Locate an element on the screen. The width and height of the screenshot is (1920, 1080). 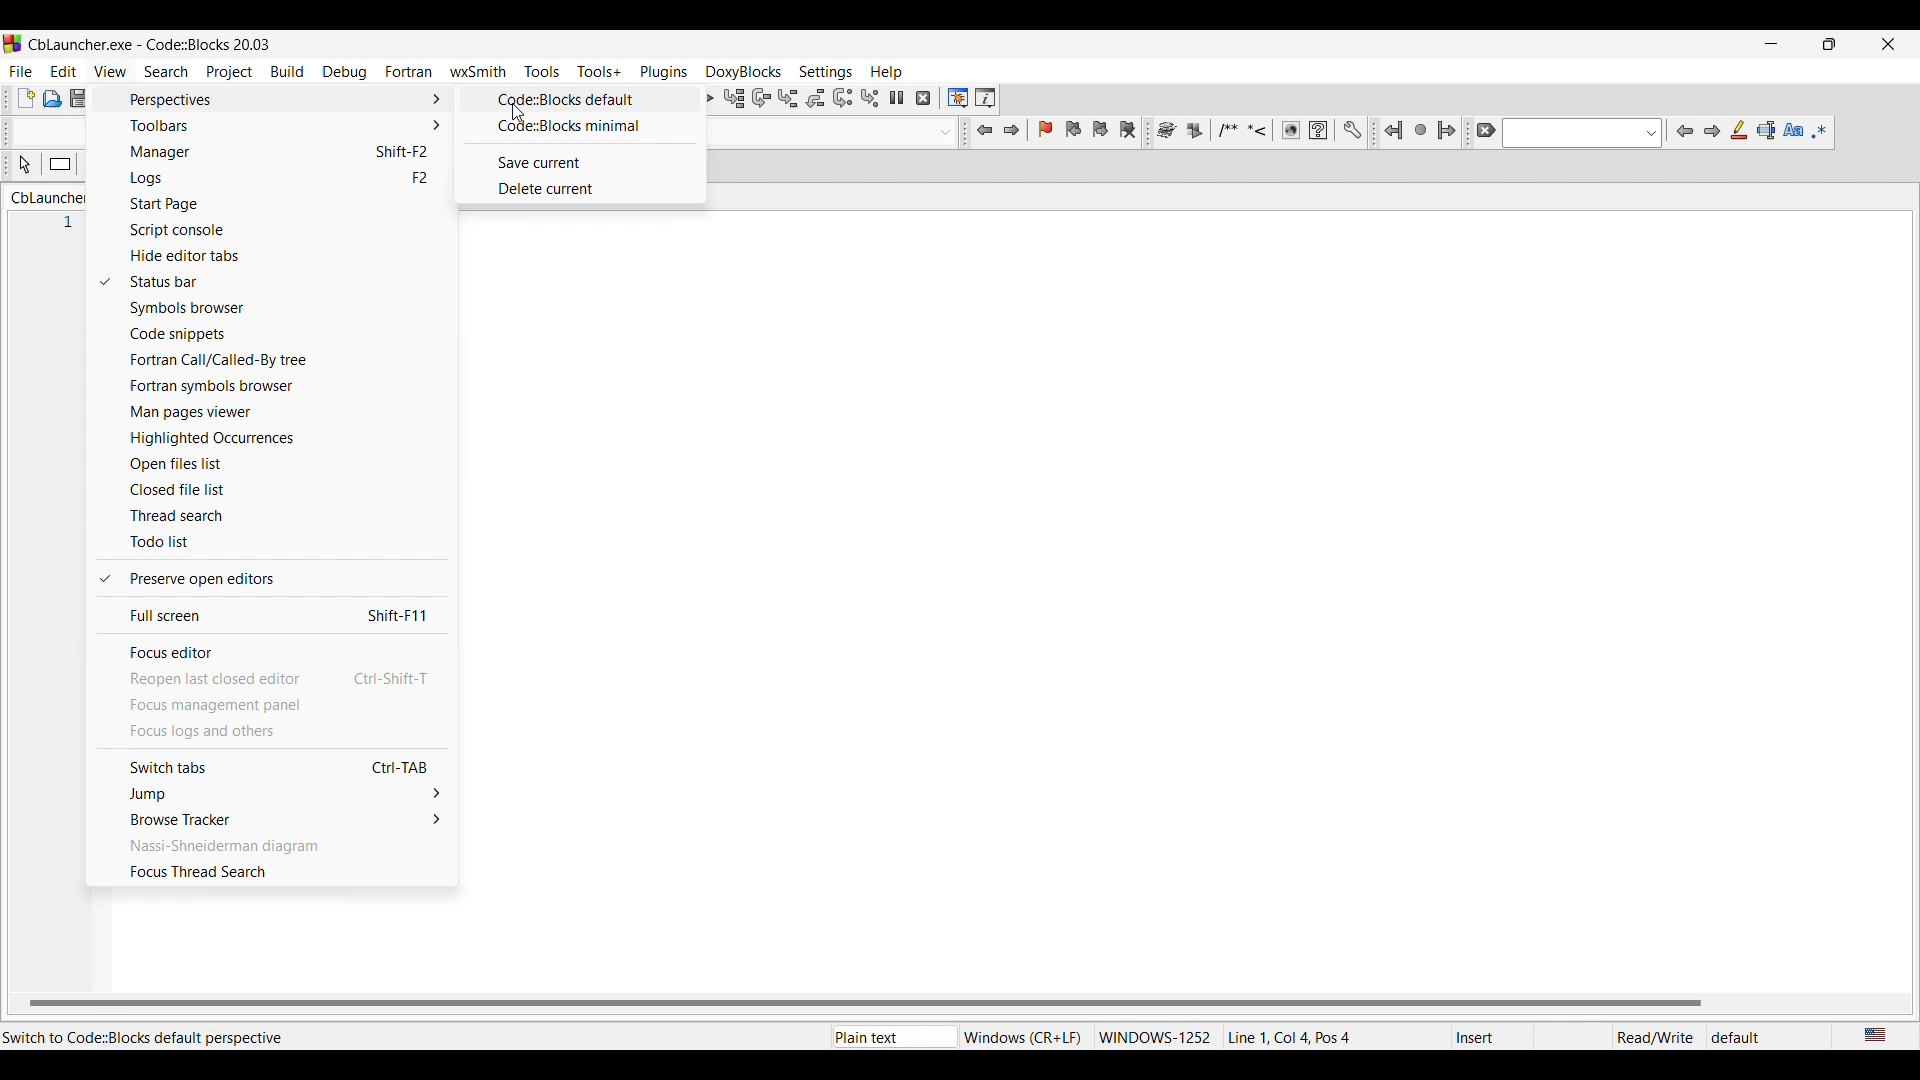
Last jump is located at coordinates (1421, 130).